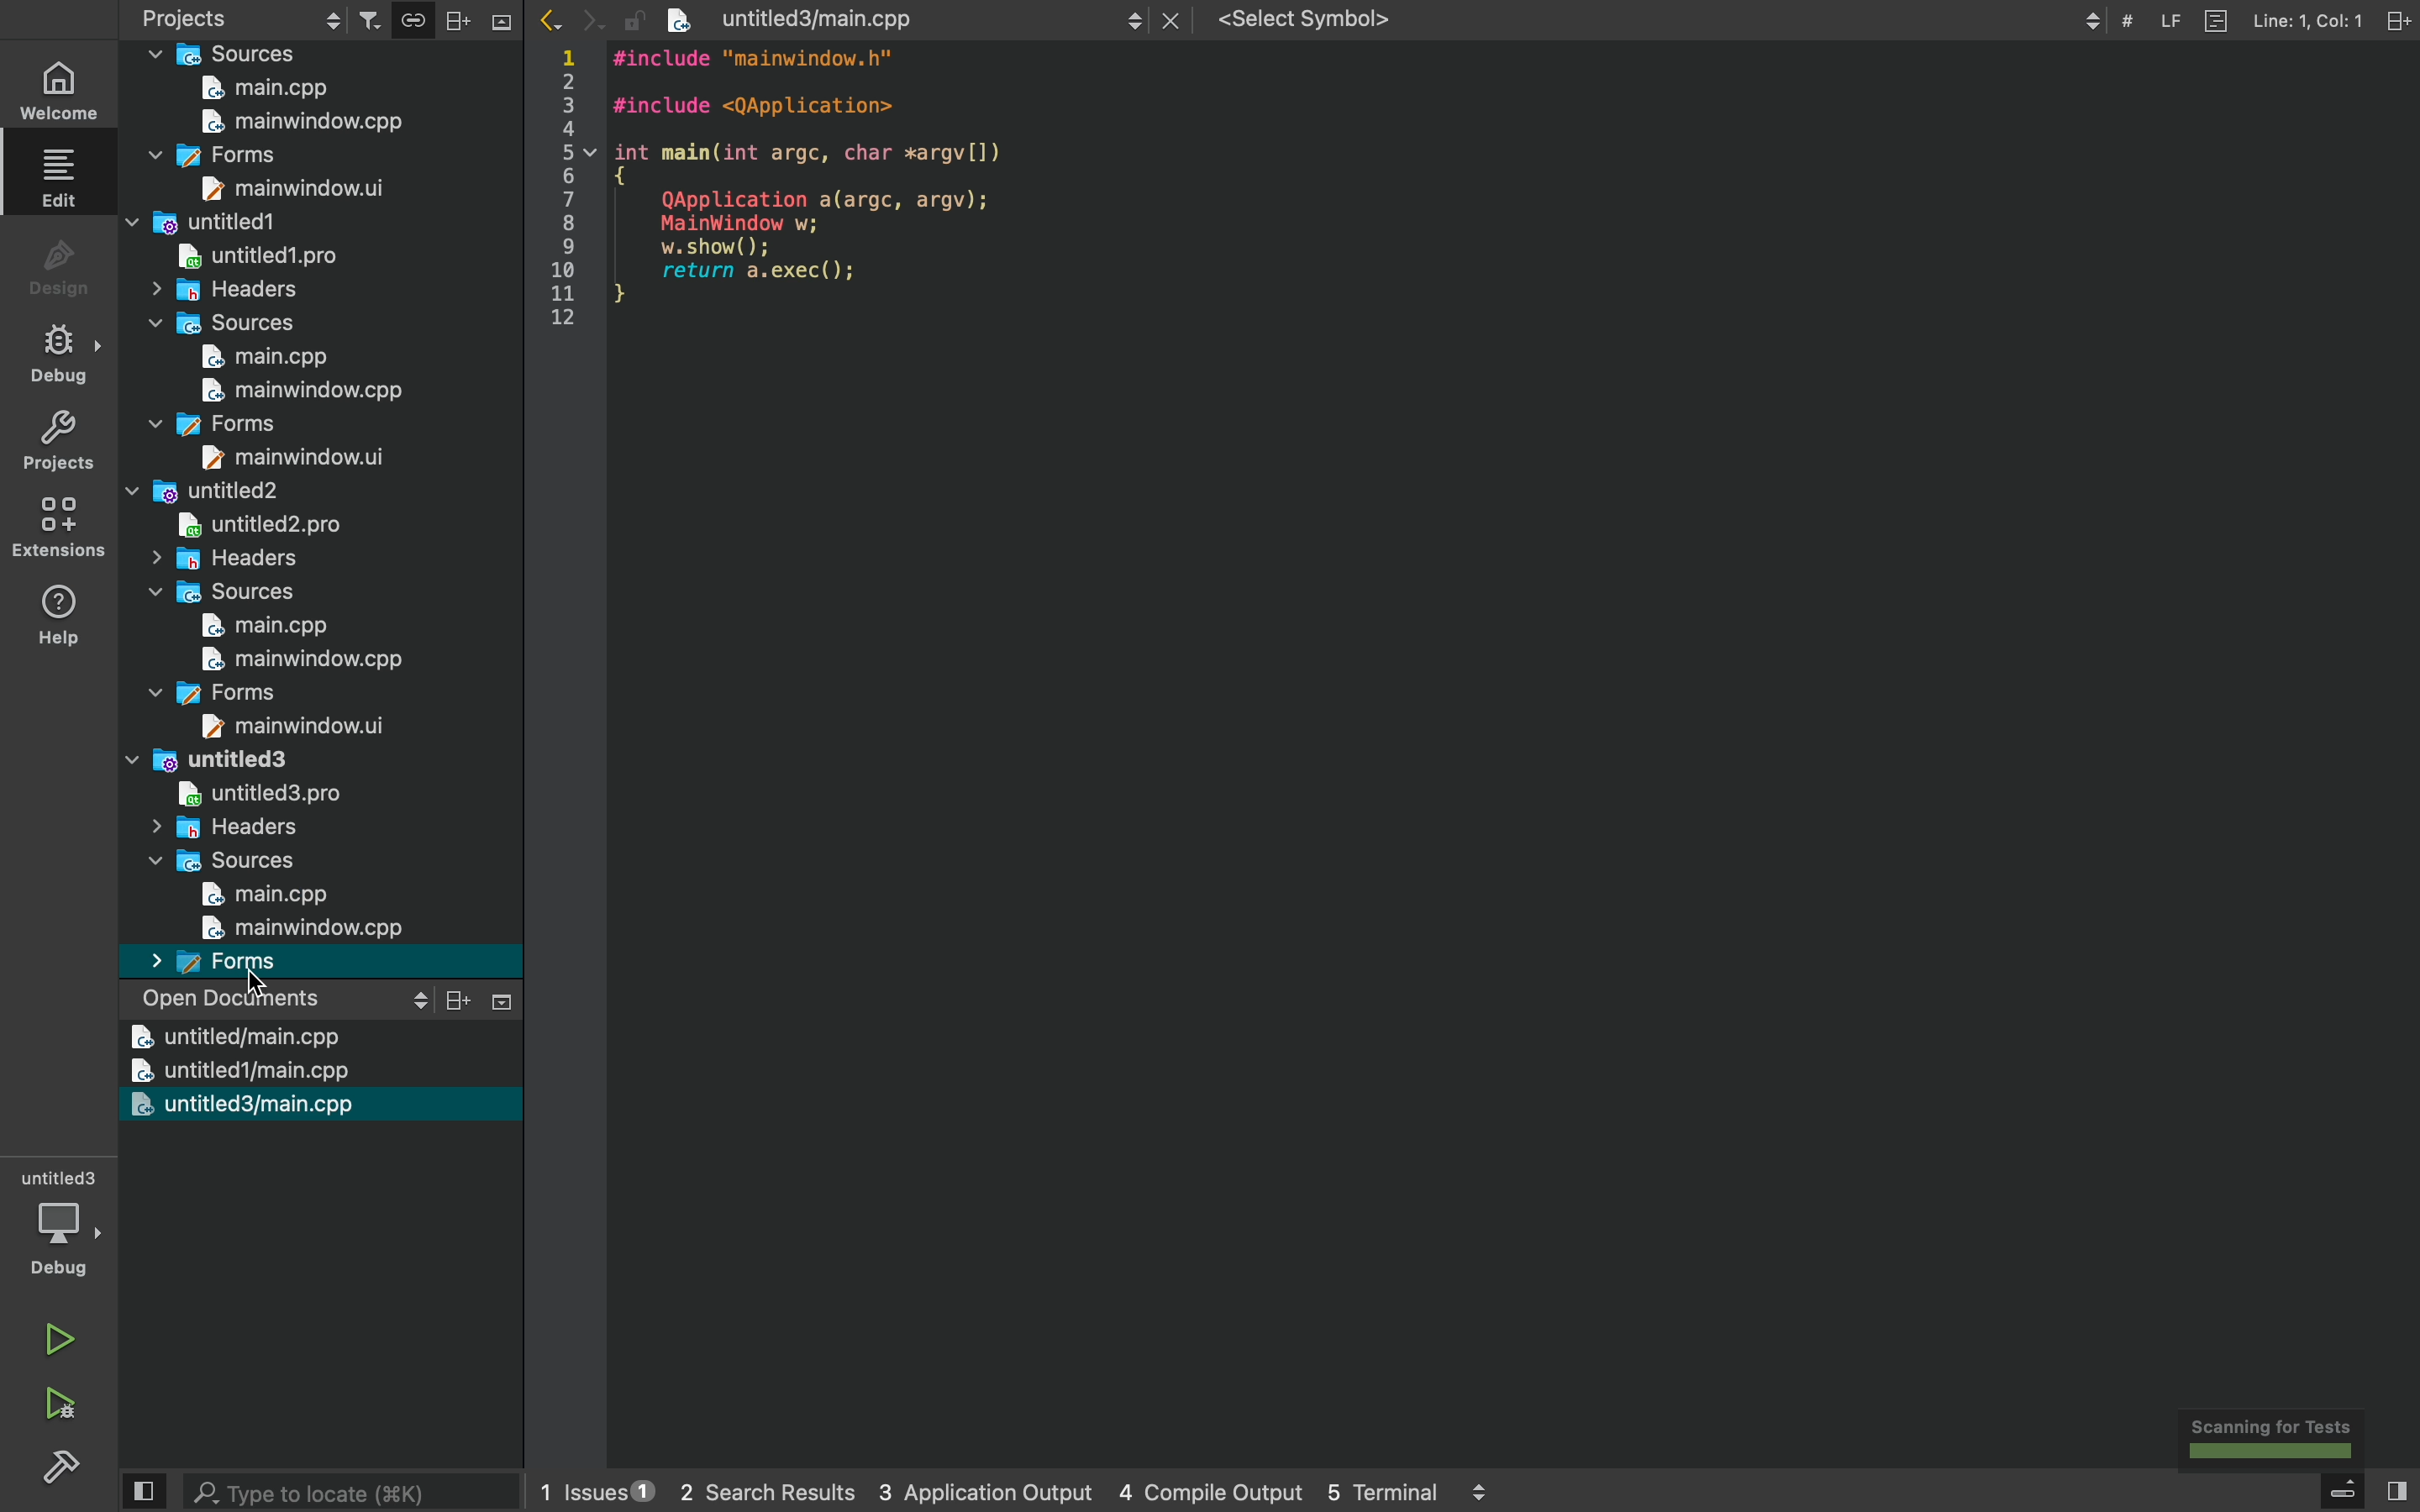 The height and width of the screenshot is (1512, 2420). Describe the element at coordinates (252, 977) in the screenshot. I see `cursor` at that location.